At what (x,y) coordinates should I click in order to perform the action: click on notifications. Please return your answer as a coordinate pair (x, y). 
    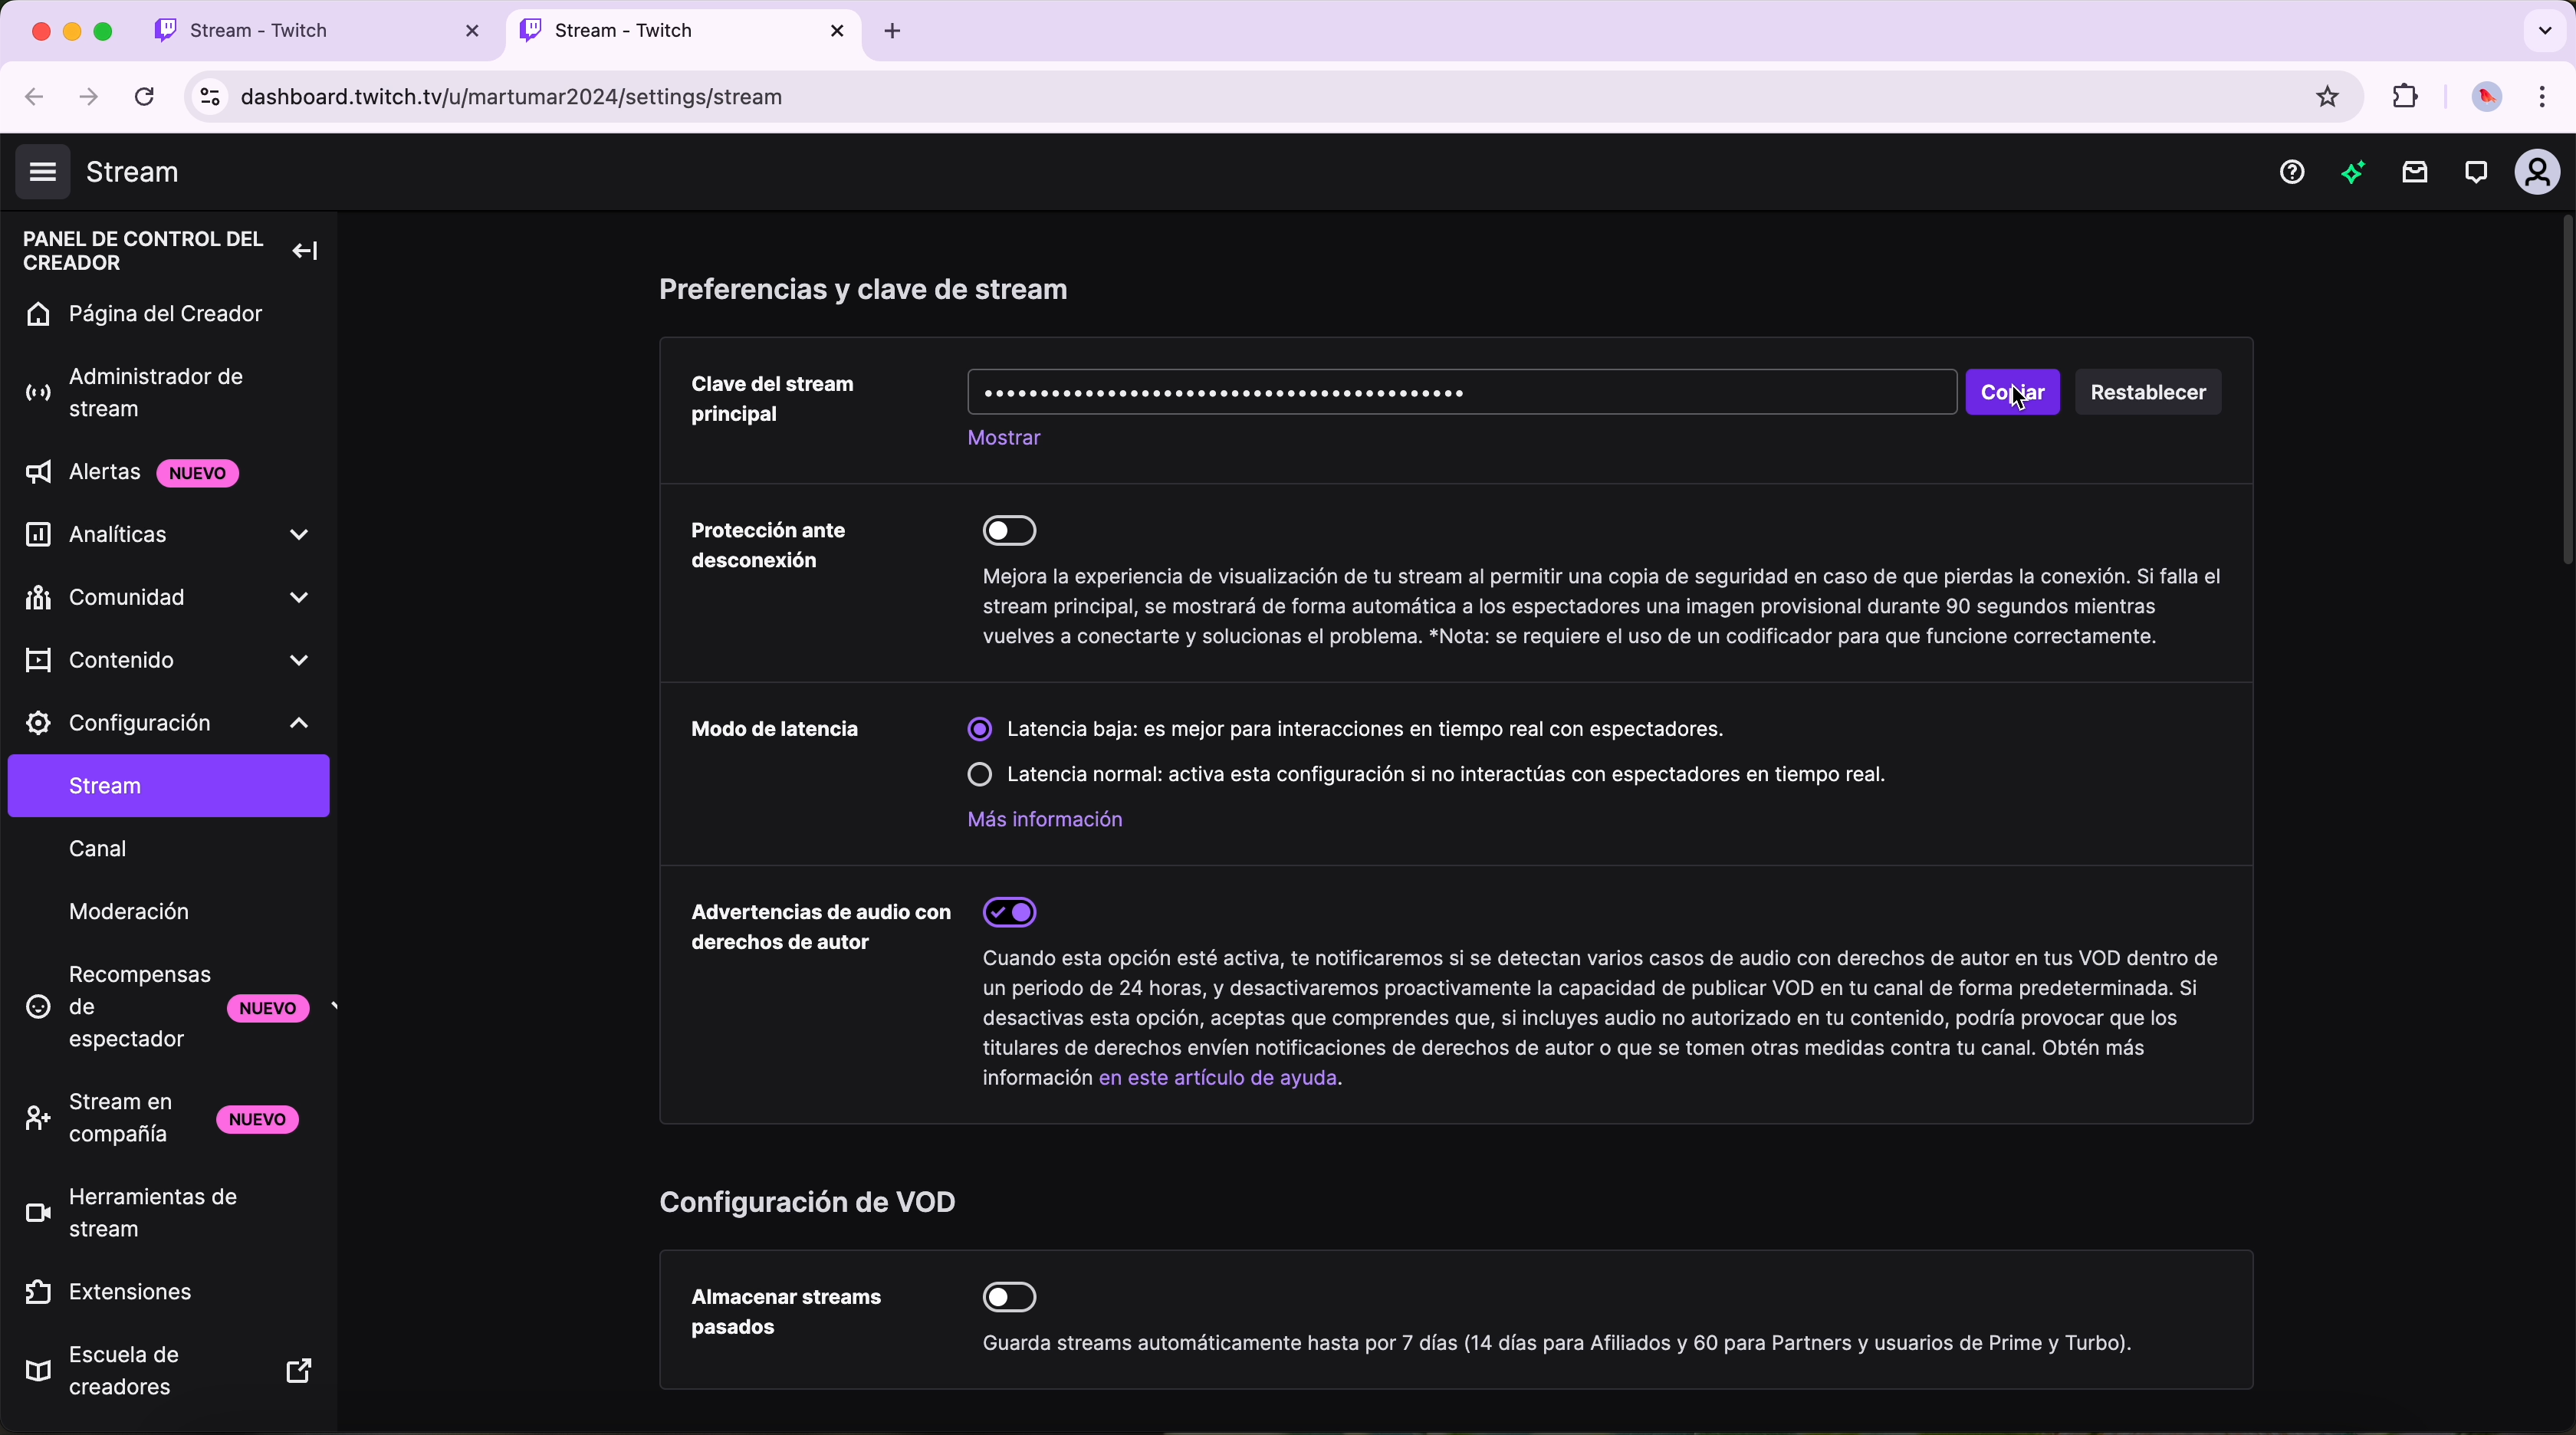
    Looking at the image, I should click on (2420, 171).